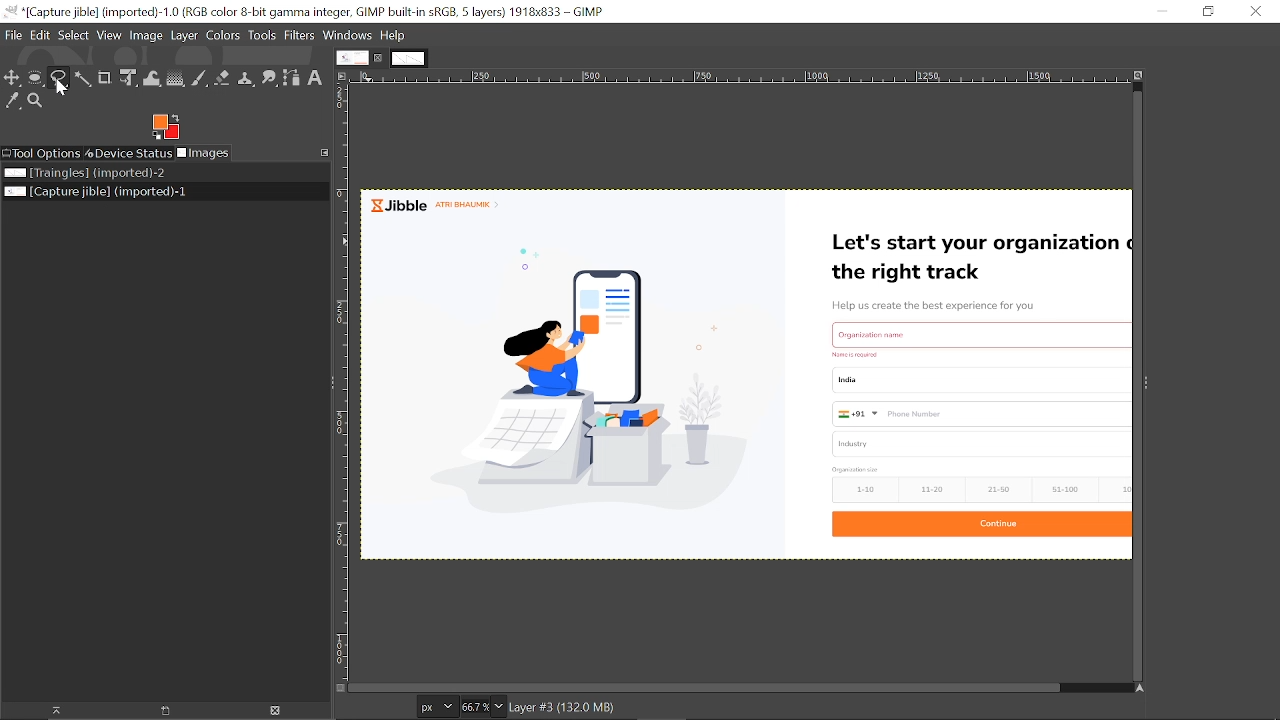 This screenshot has height=720, width=1280. Describe the element at coordinates (293, 78) in the screenshot. I see `Path tool` at that location.